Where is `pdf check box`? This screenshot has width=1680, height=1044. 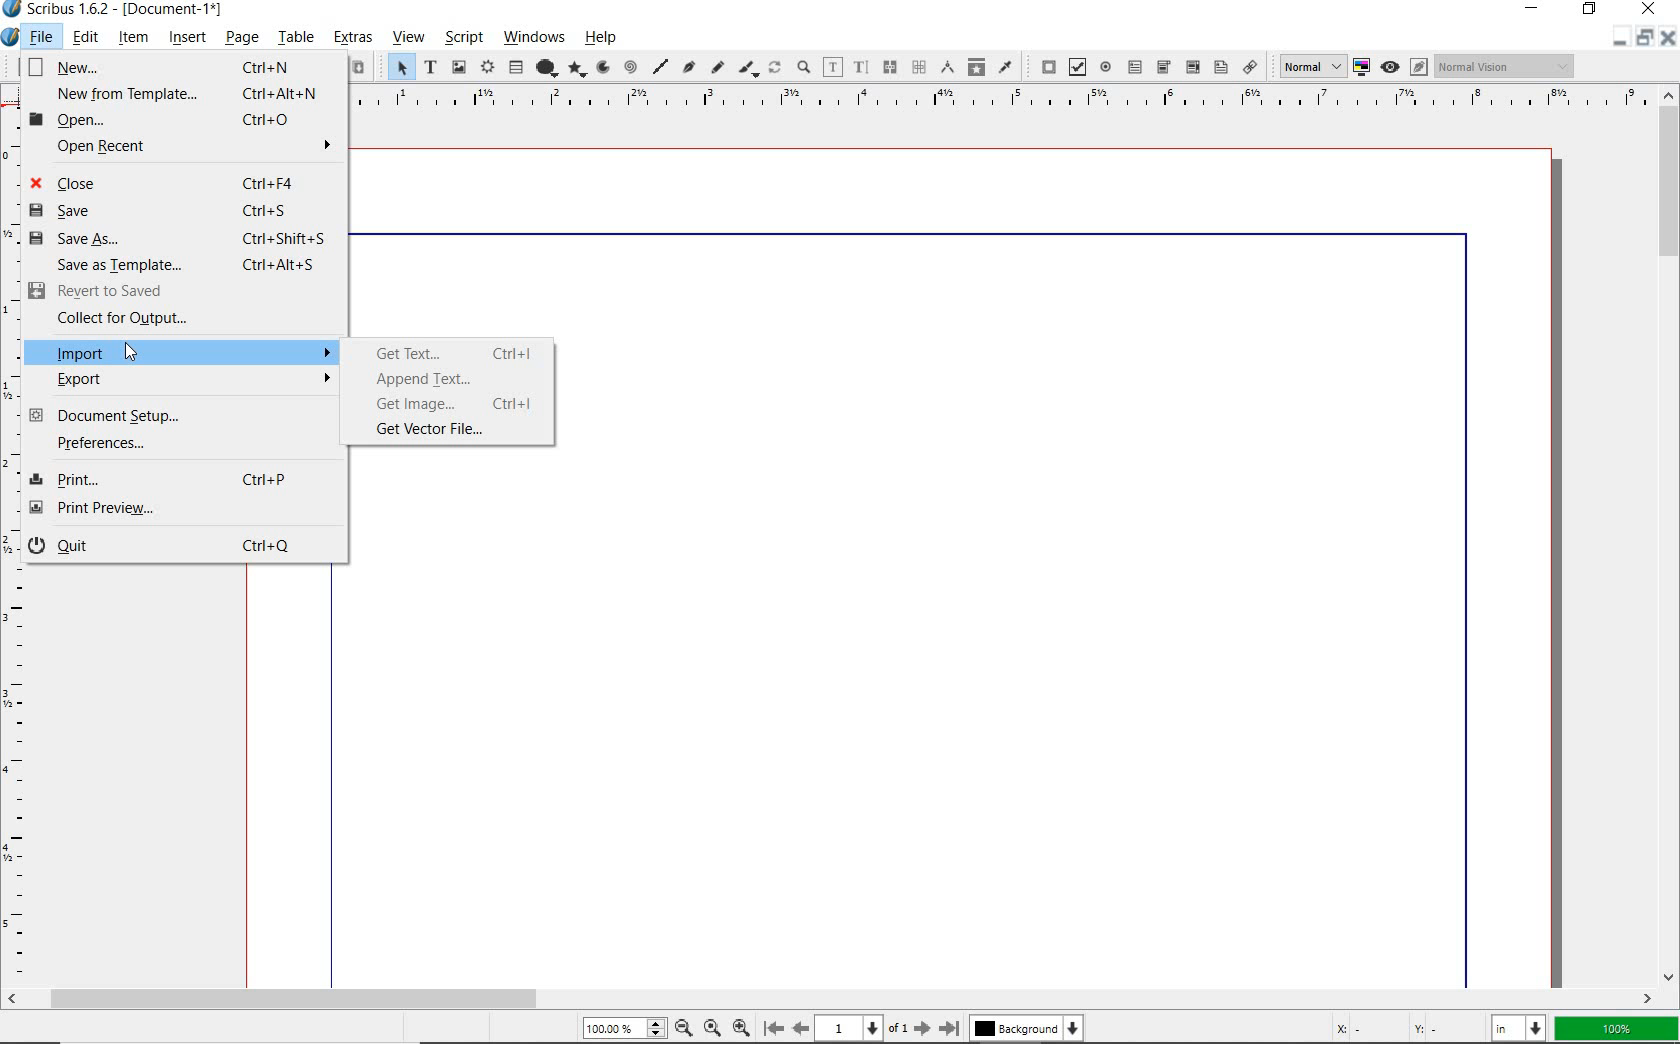
pdf check box is located at coordinates (1078, 67).